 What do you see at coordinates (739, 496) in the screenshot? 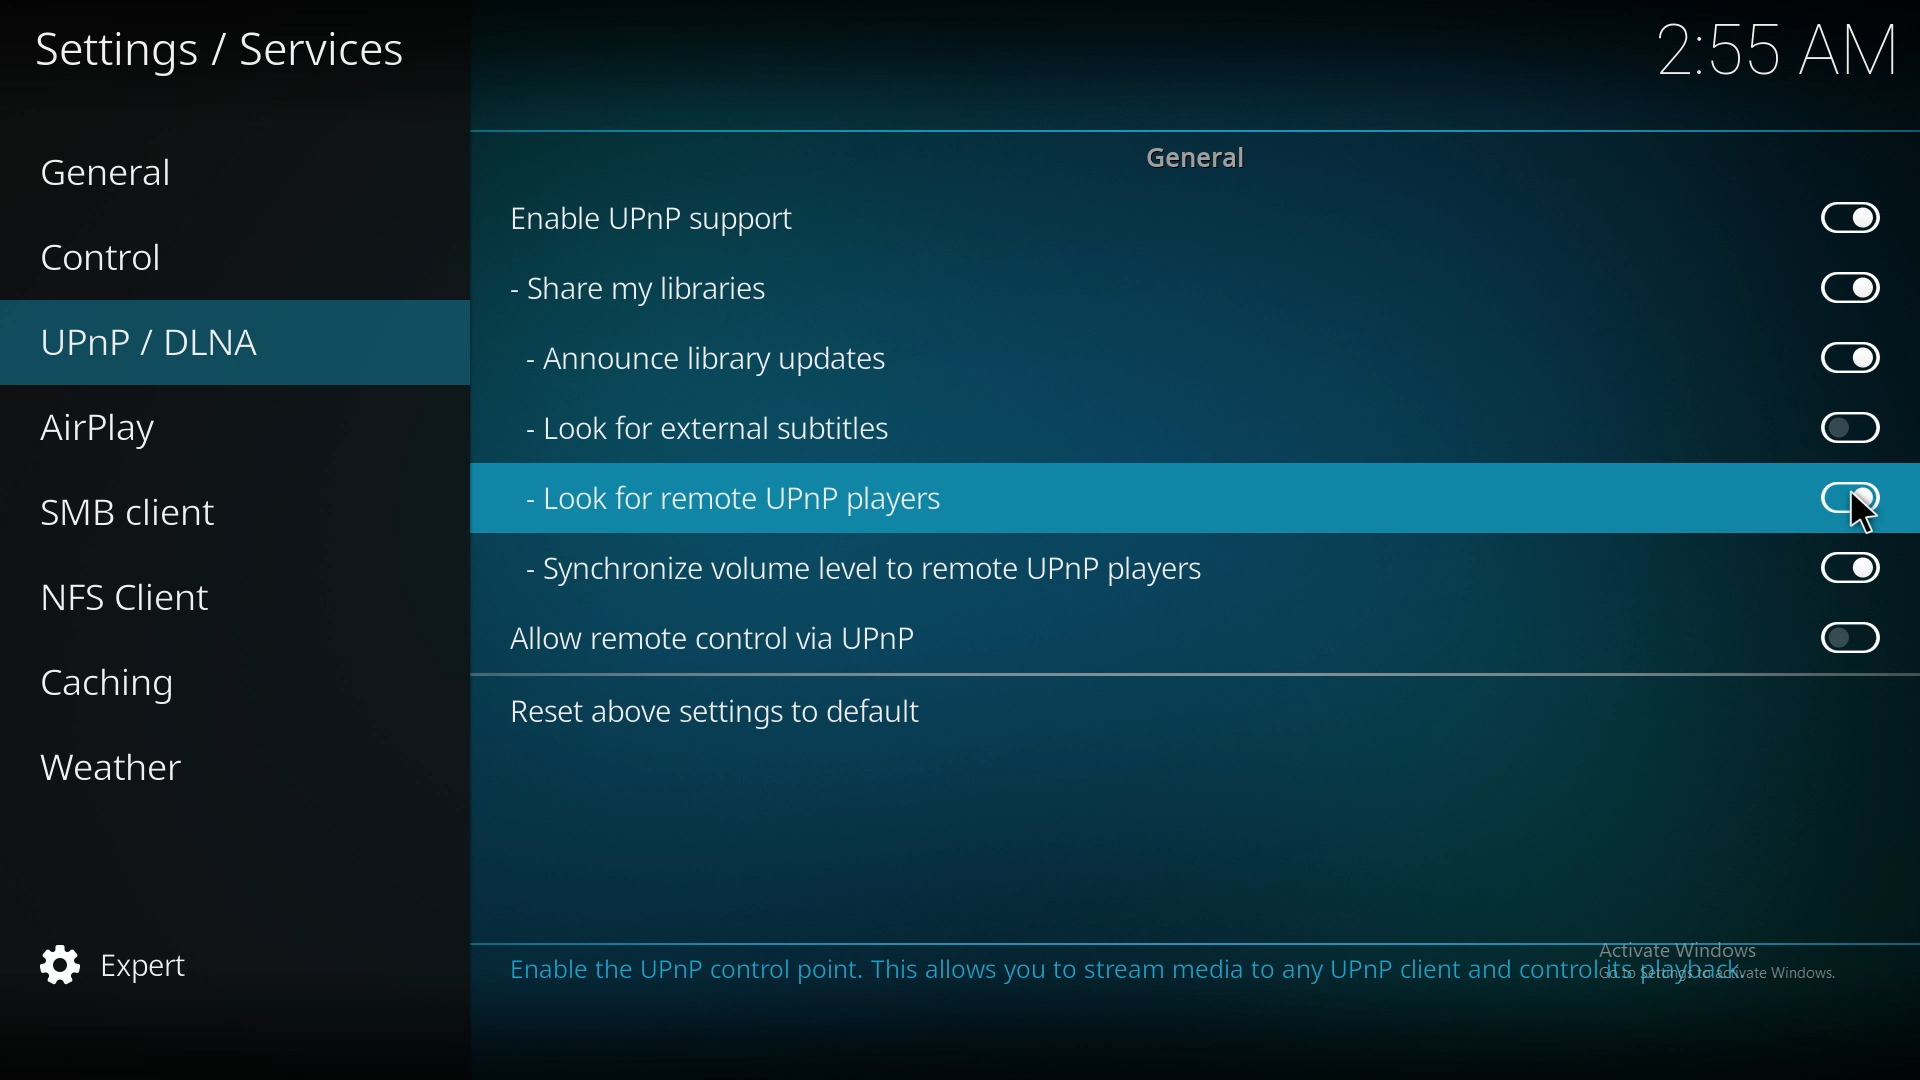
I see `look for remote upnp players` at bounding box center [739, 496].